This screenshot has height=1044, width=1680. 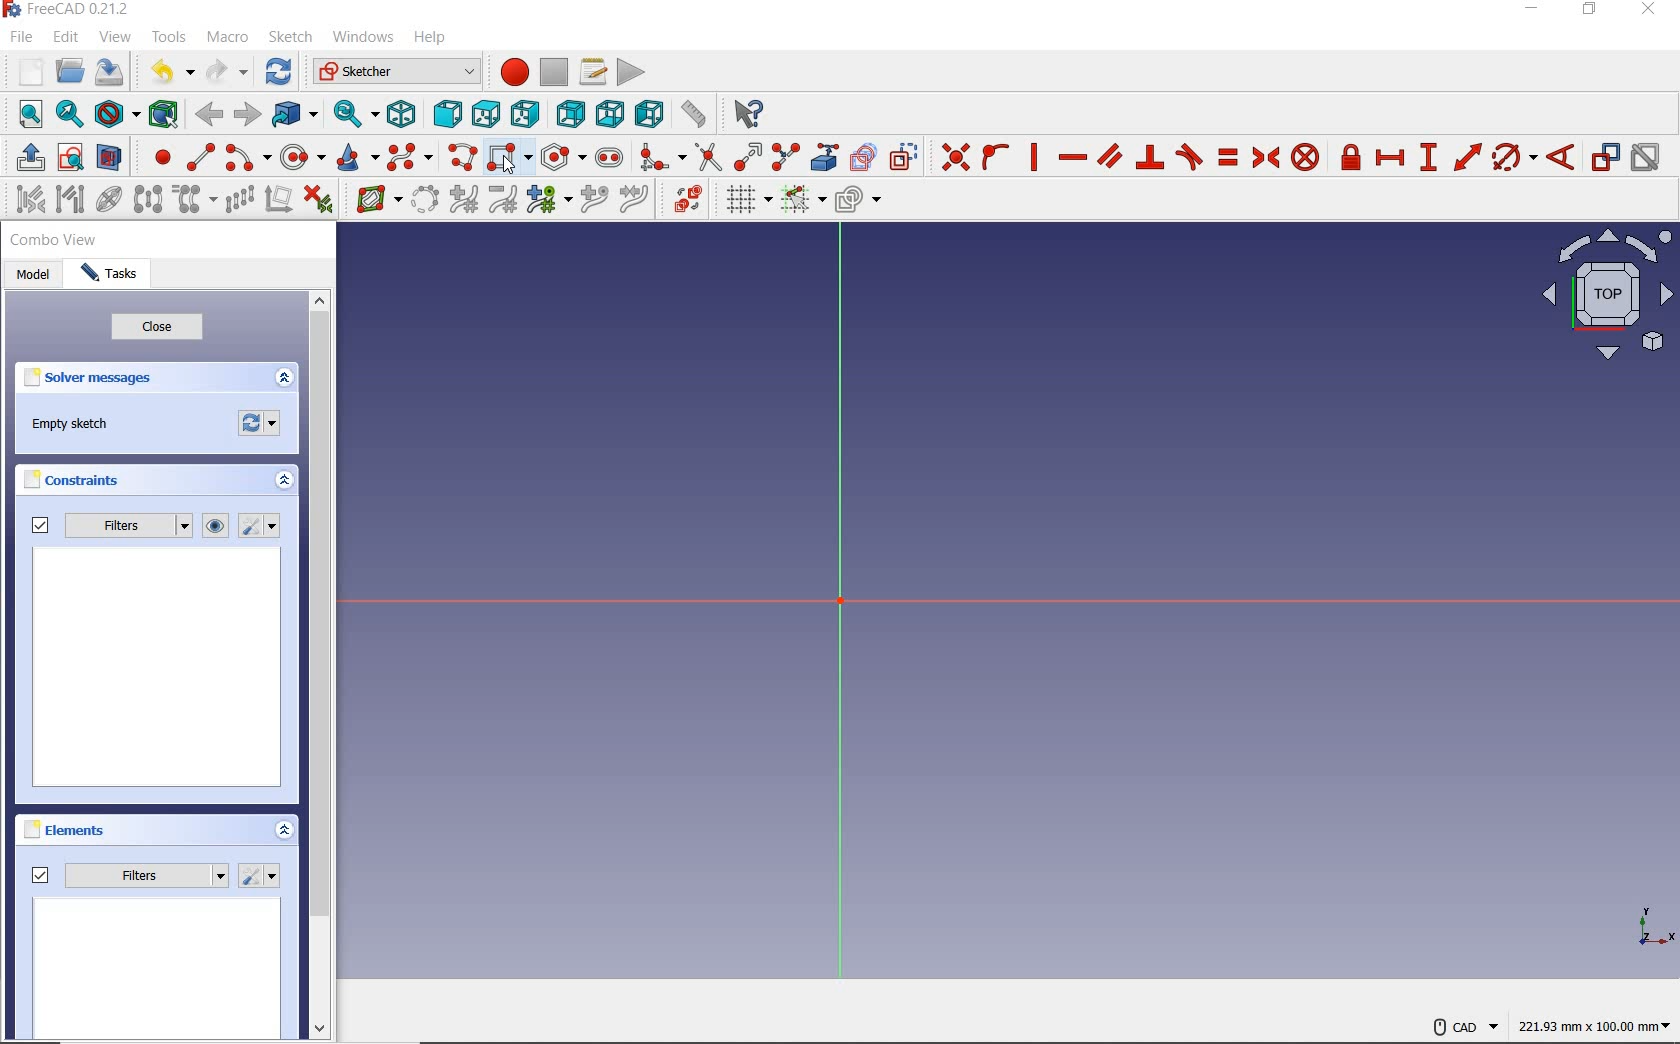 I want to click on clone, so click(x=196, y=200).